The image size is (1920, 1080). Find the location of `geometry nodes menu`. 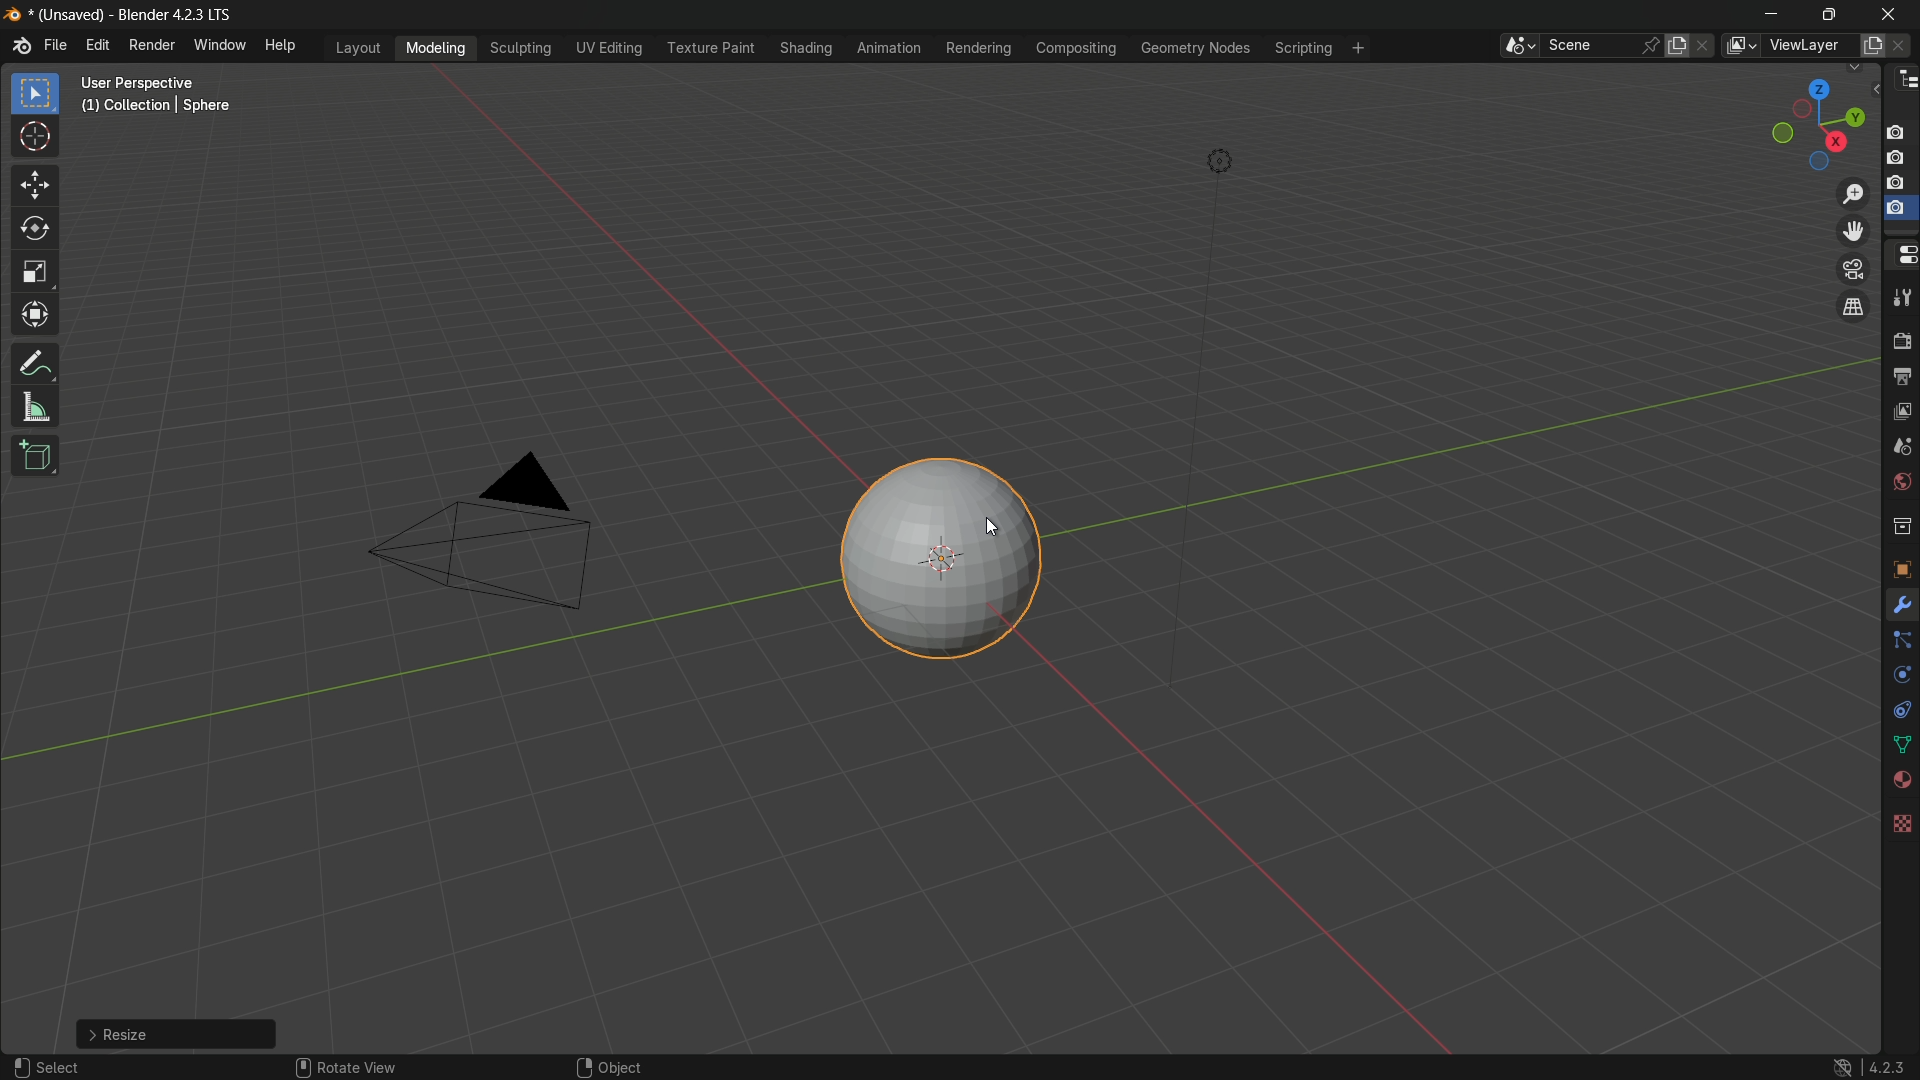

geometry nodes menu is located at coordinates (1197, 50).